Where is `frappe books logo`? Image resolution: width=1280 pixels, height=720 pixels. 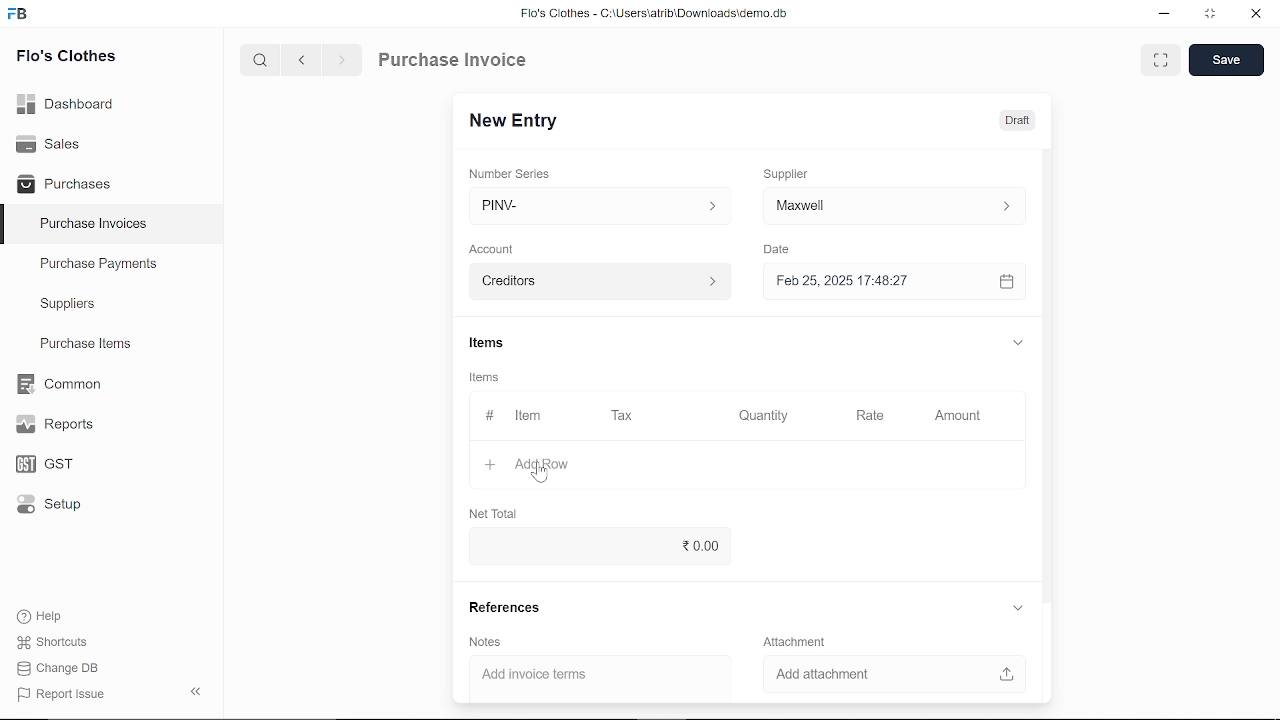 frappe books logo is located at coordinates (22, 15).